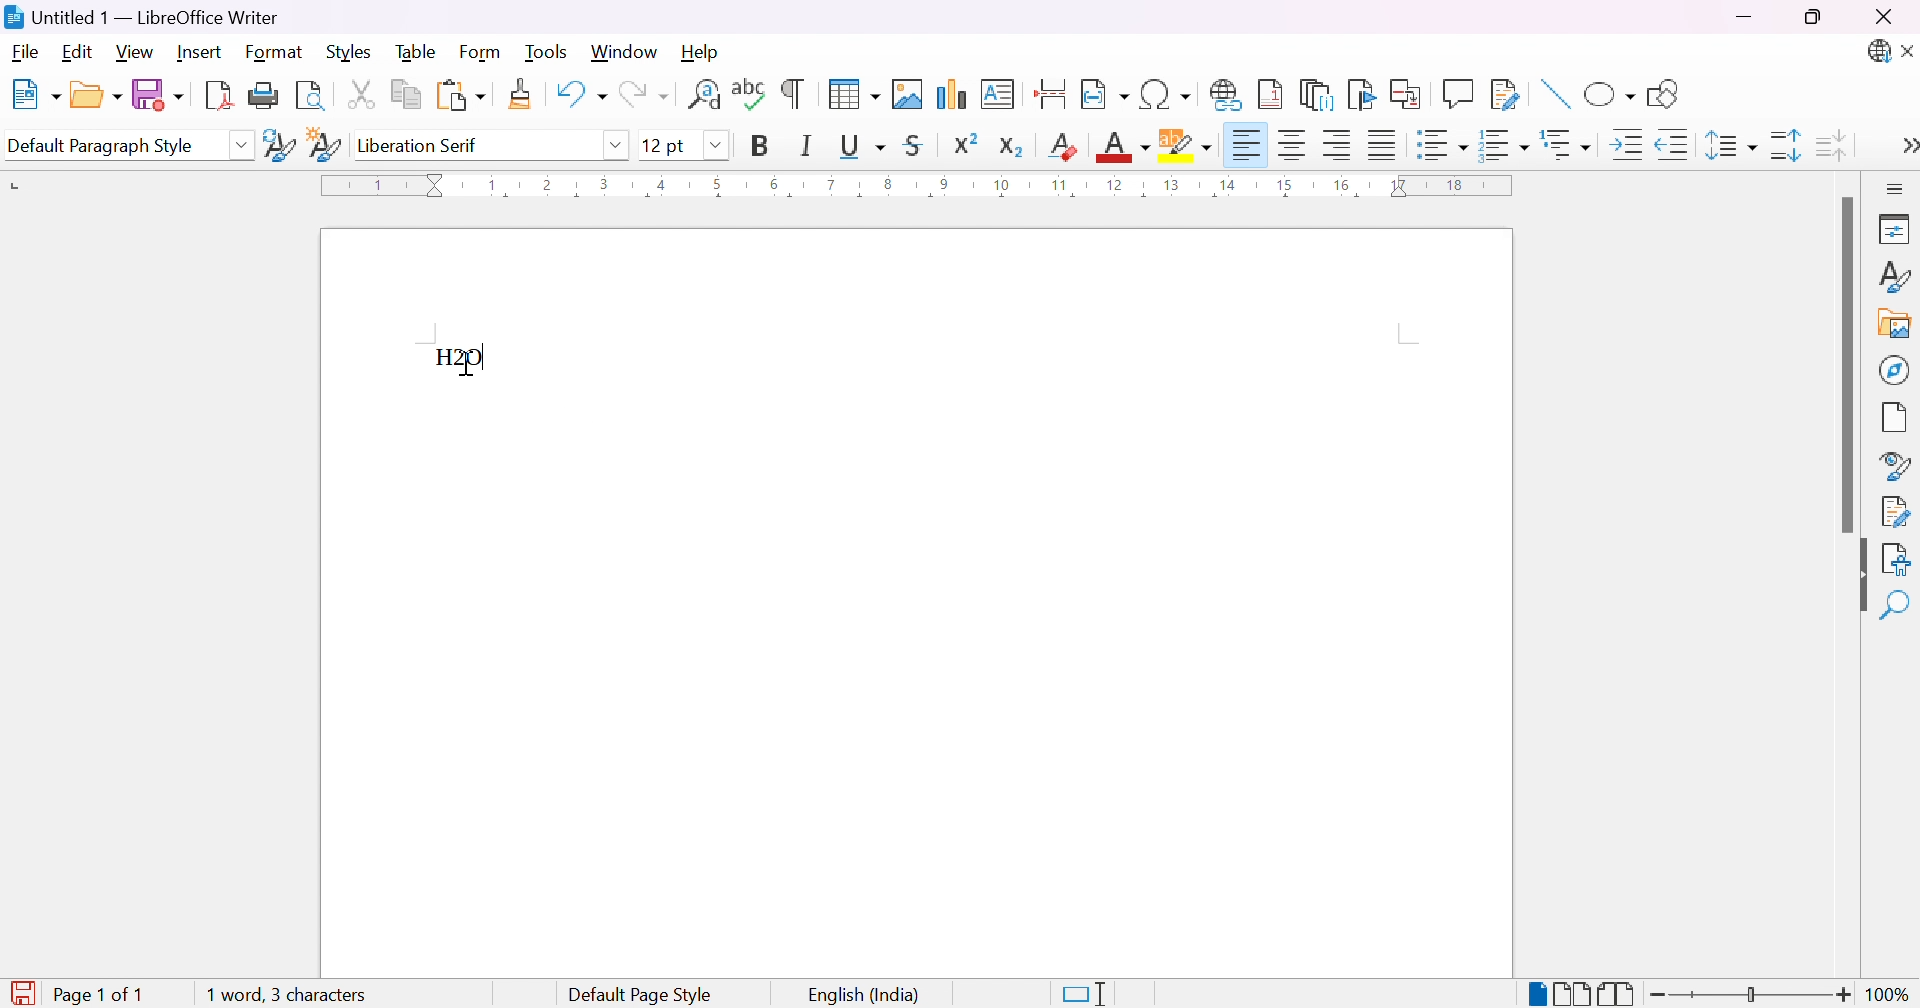 This screenshot has width=1920, height=1008. What do you see at coordinates (312, 96) in the screenshot?
I see `Toggle print preview` at bounding box center [312, 96].